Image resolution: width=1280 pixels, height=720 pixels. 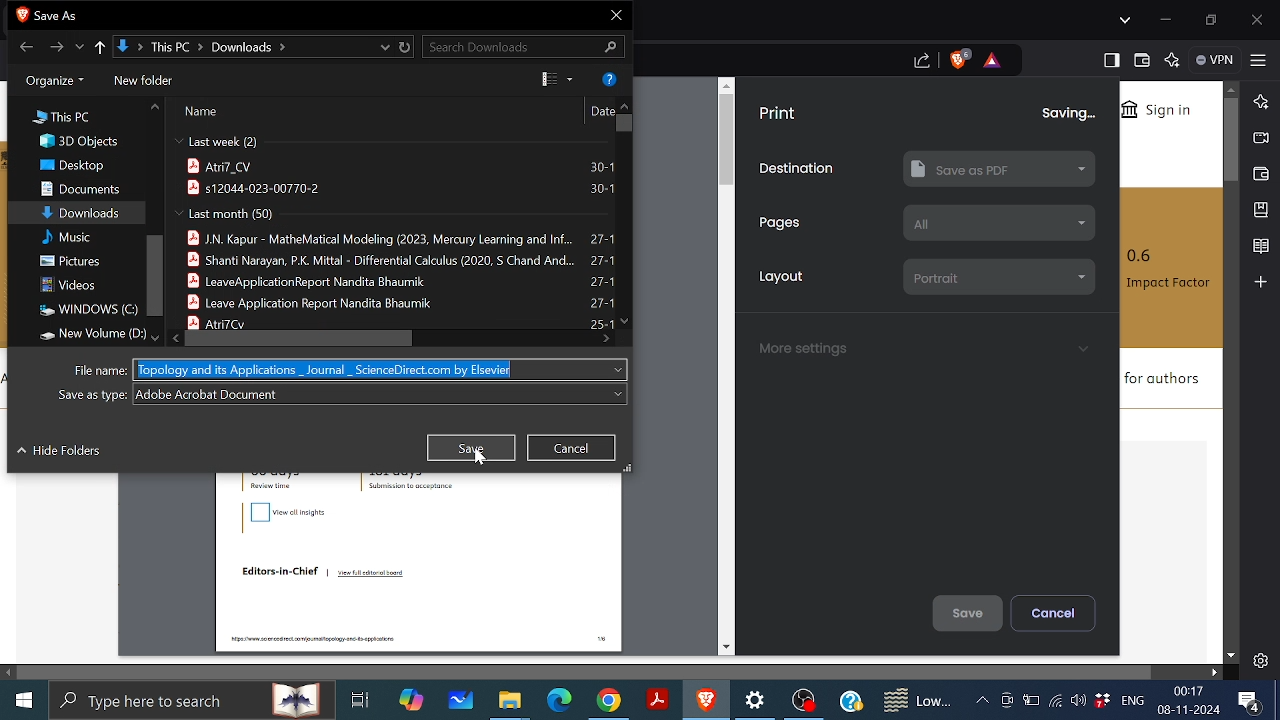 I want to click on Brave talk, so click(x=1260, y=138).